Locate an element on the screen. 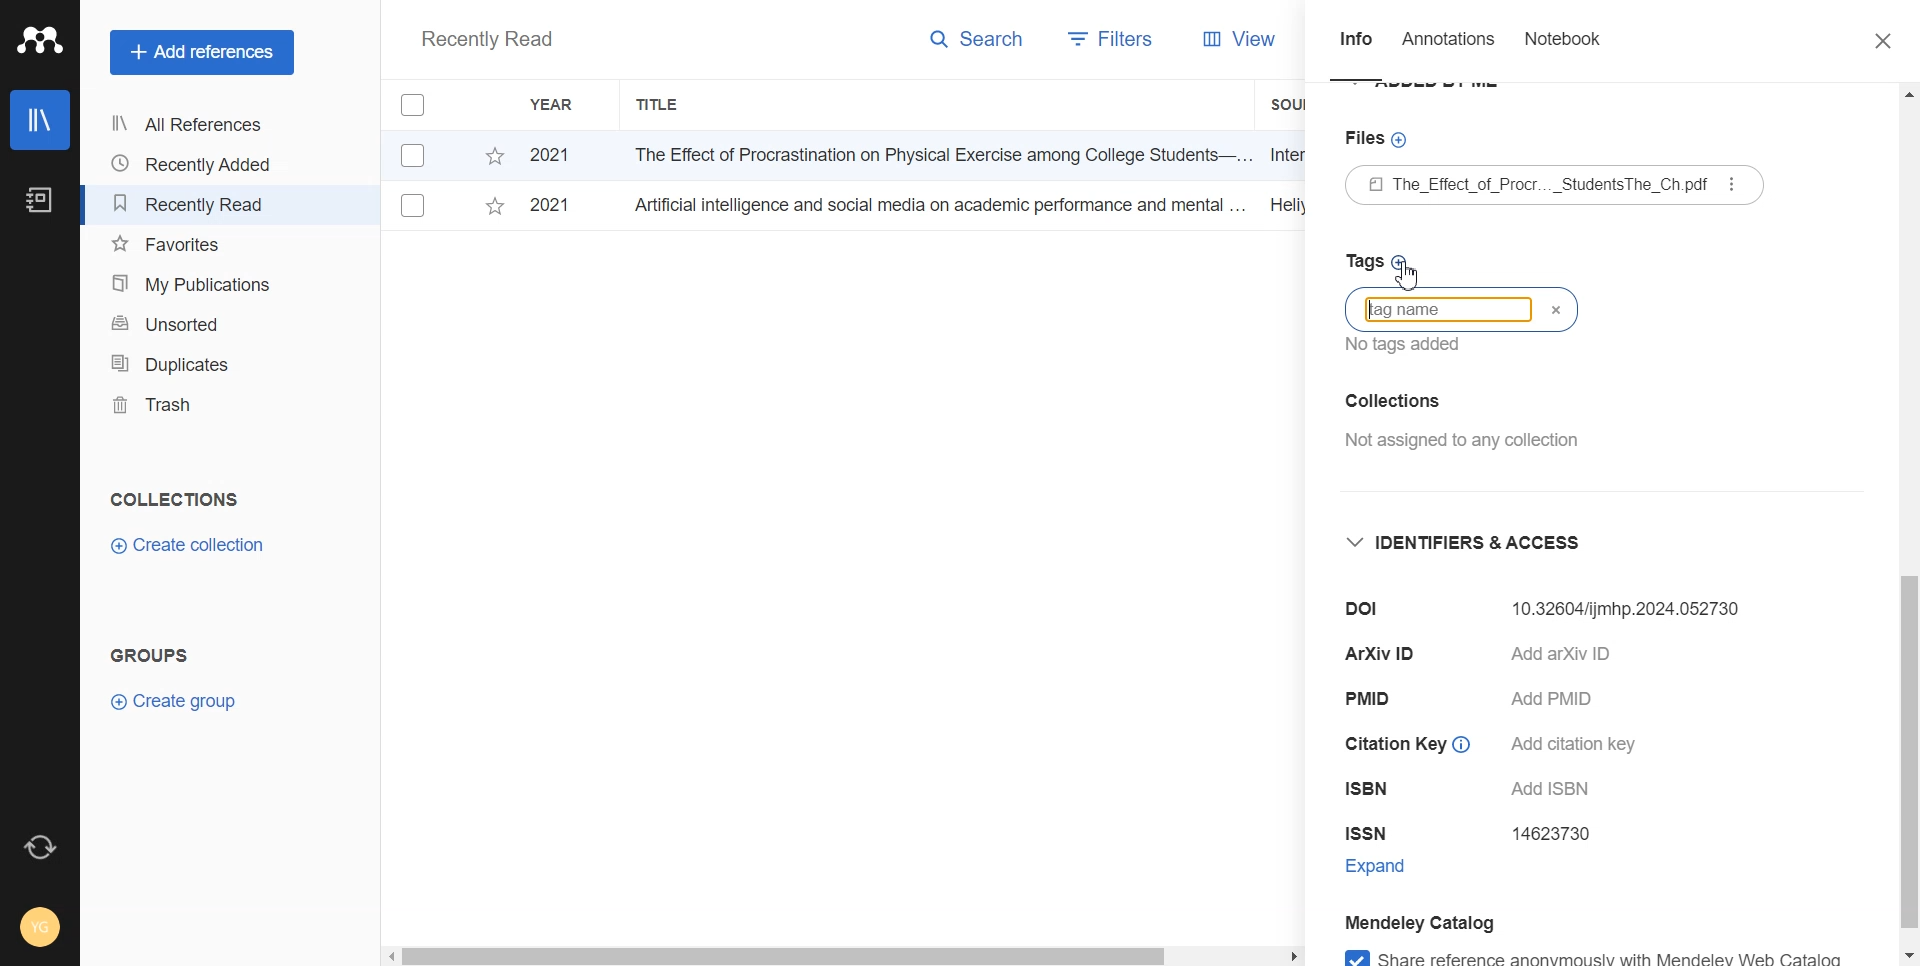 This screenshot has height=966, width=1920. The_Effect of Procr..._StudentsThe_Ch.pdf is located at coordinates (1527, 186).